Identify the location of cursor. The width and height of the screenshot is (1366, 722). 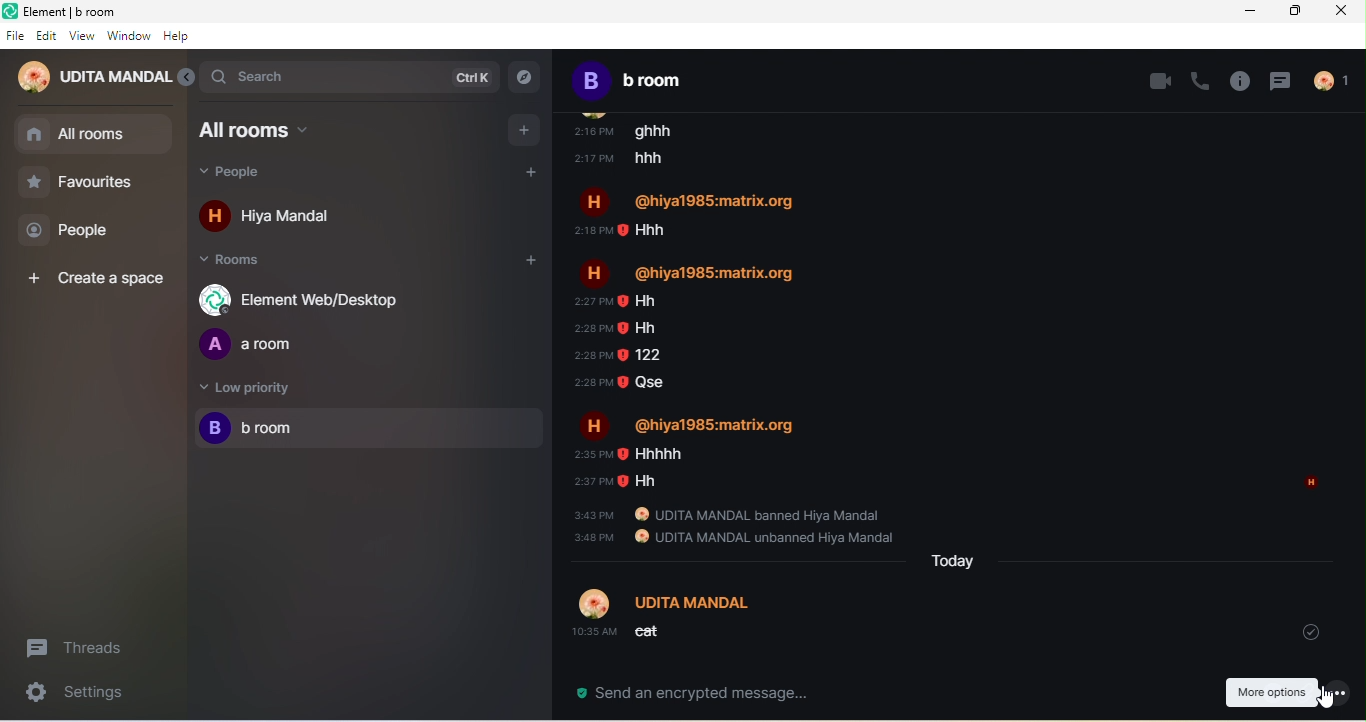
(1328, 697).